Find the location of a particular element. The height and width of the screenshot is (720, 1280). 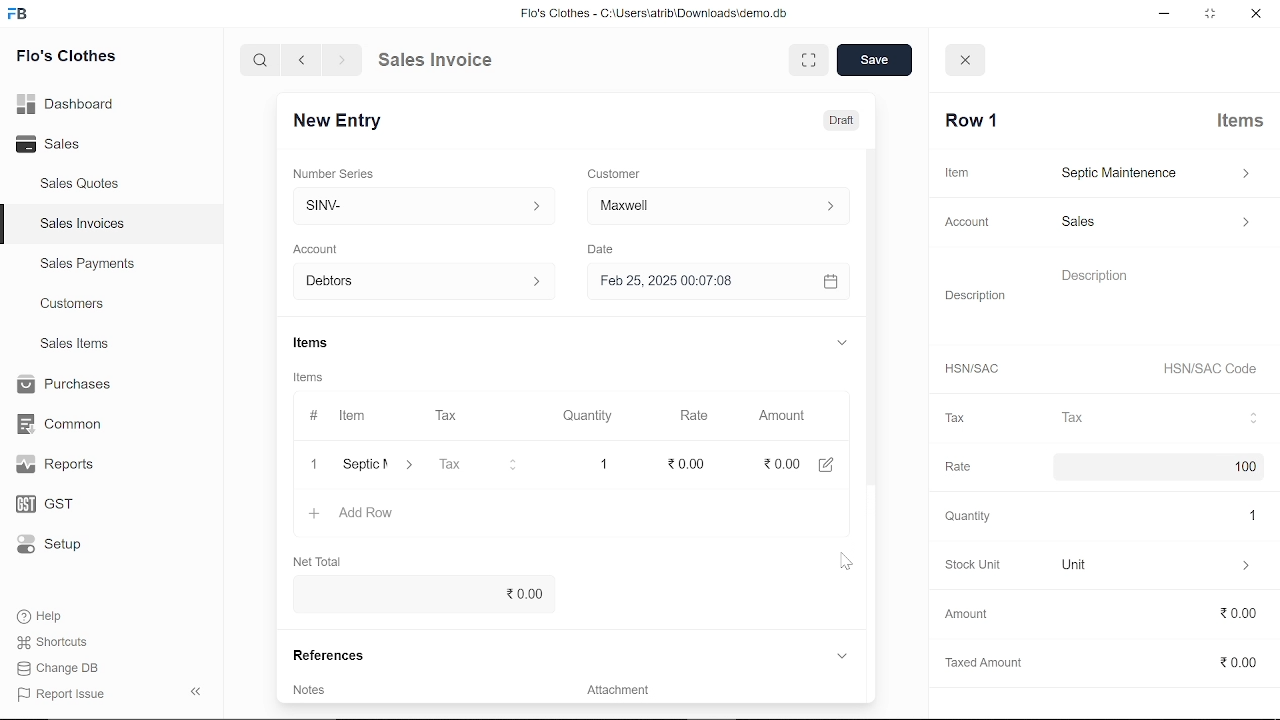

References. is located at coordinates (338, 657).